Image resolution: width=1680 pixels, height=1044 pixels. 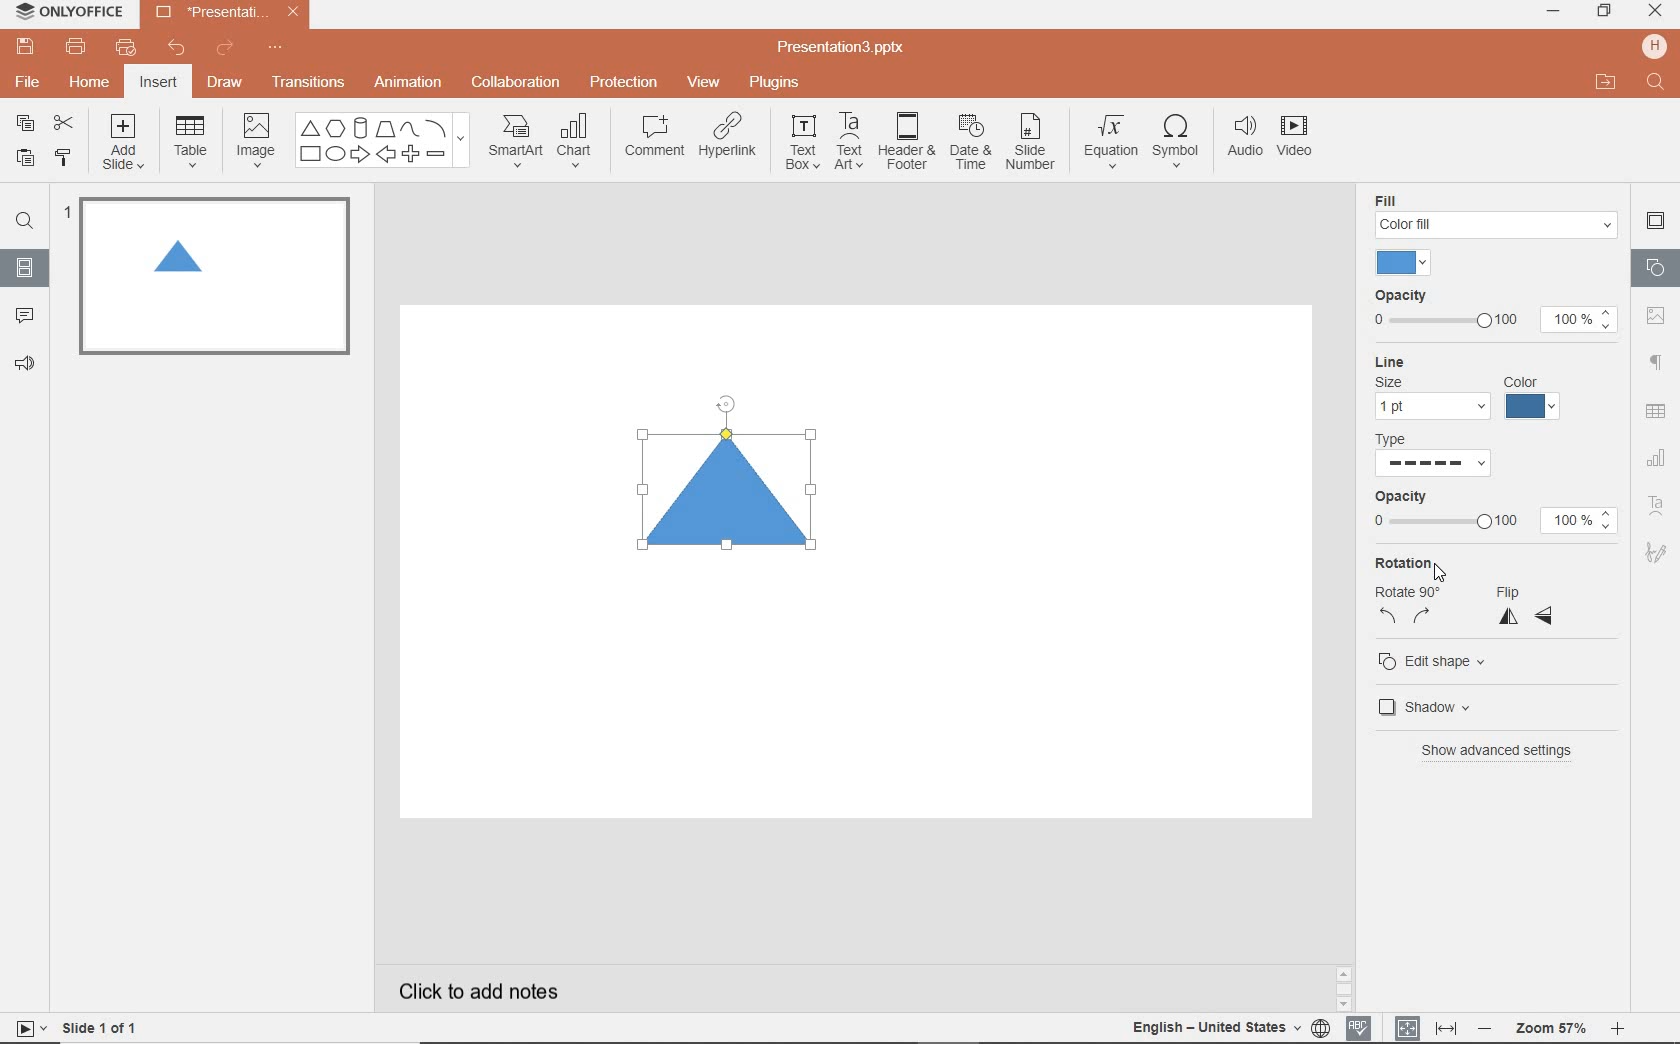 What do you see at coordinates (1491, 312) in the screenshot?
I see `opacity` at bounding box center [1491, 312].